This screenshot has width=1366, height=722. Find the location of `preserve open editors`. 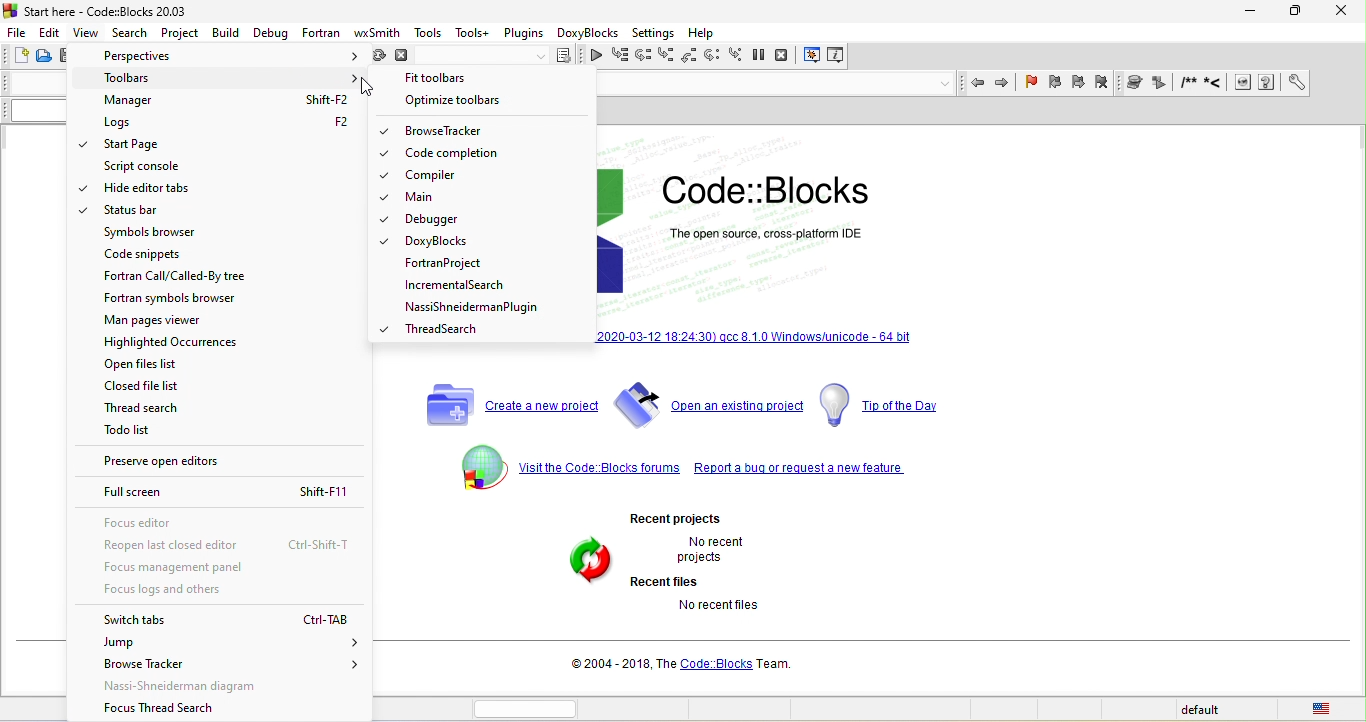

preserve open editors is located at coordinates (223, 464).